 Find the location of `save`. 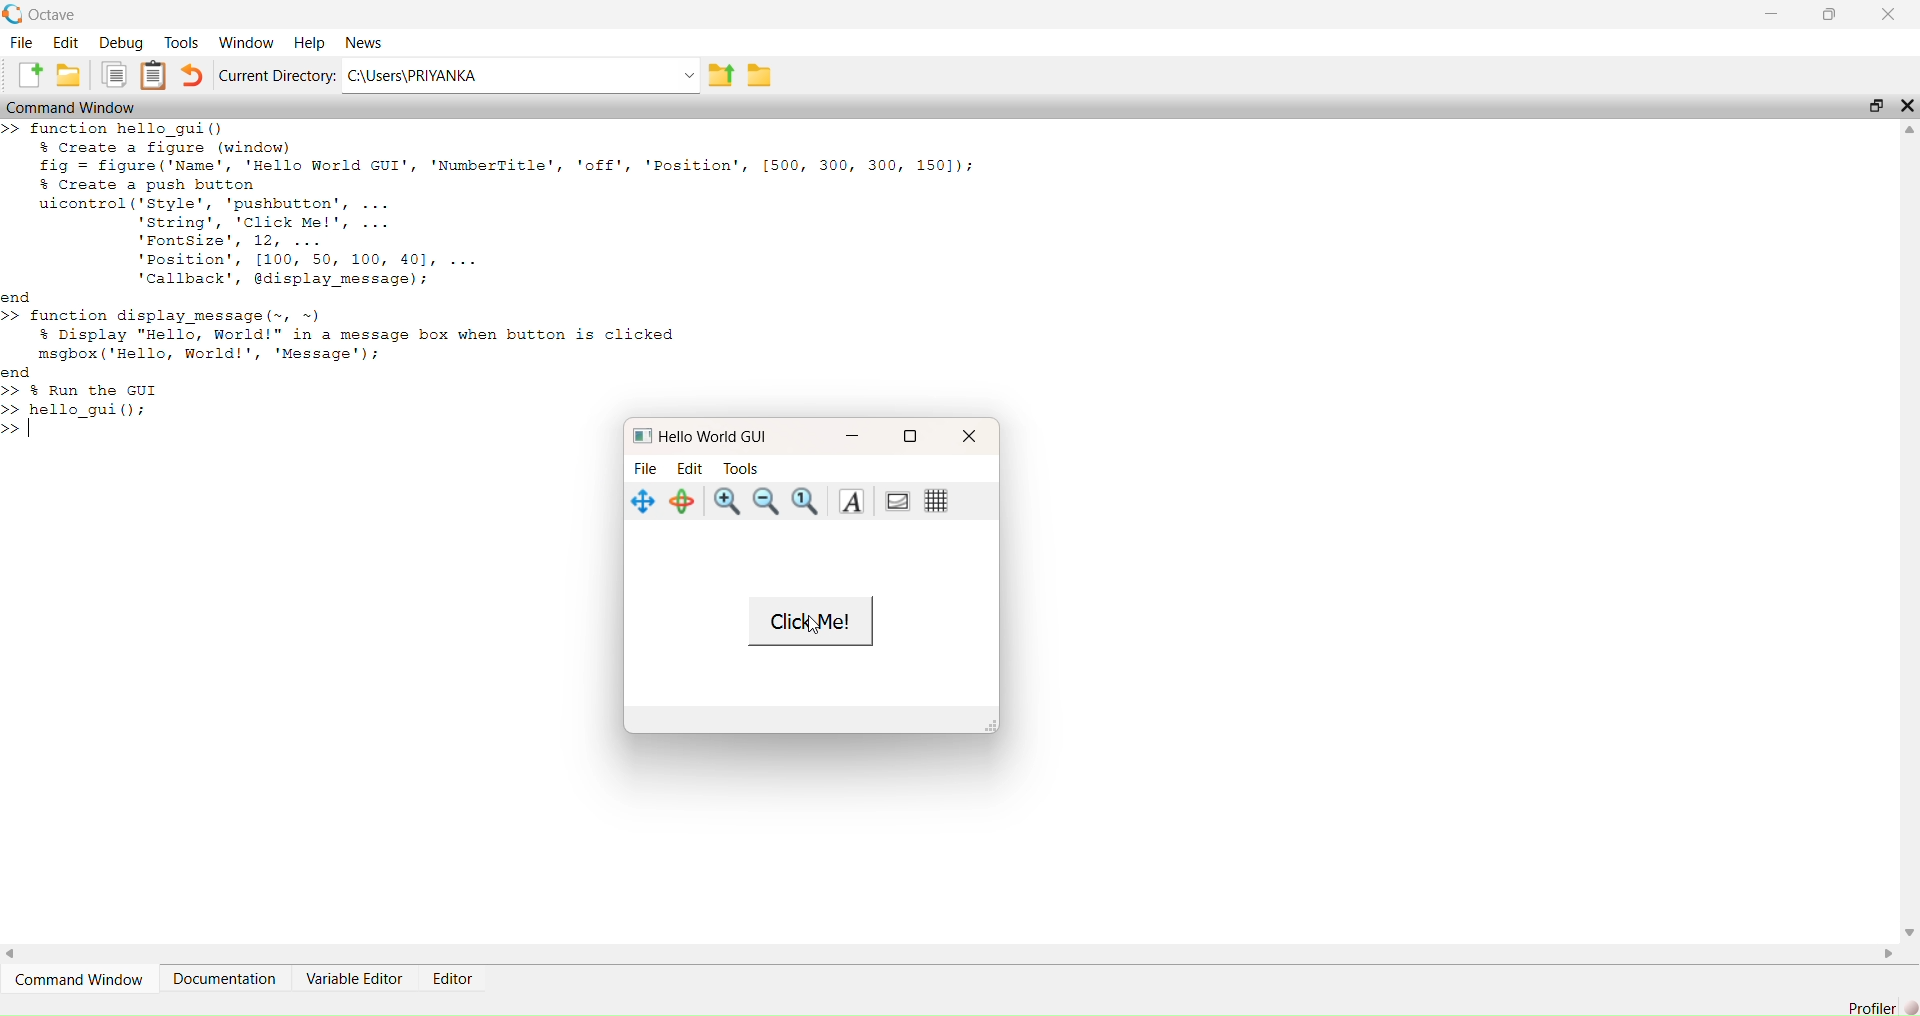

save is located at coordinates (762, 75).